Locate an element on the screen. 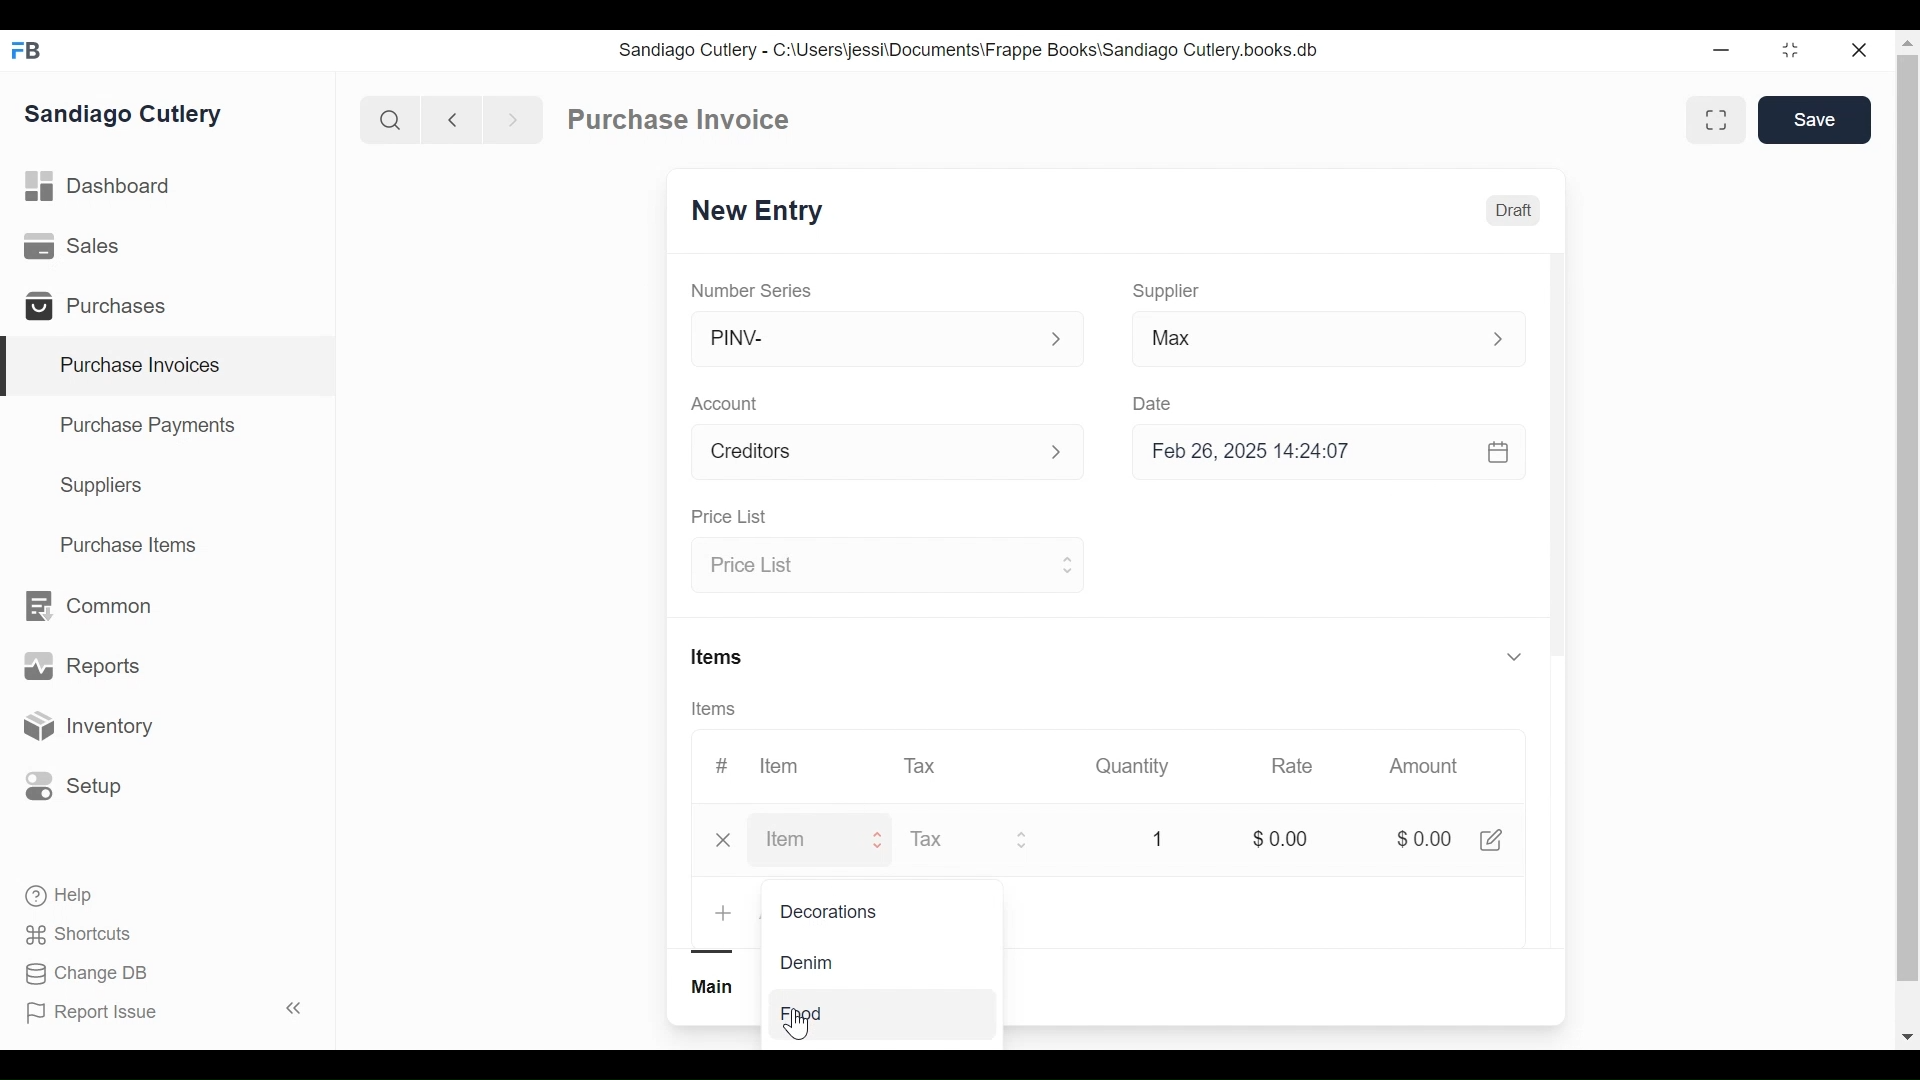  Rate is located at coordinates (1298, 766).